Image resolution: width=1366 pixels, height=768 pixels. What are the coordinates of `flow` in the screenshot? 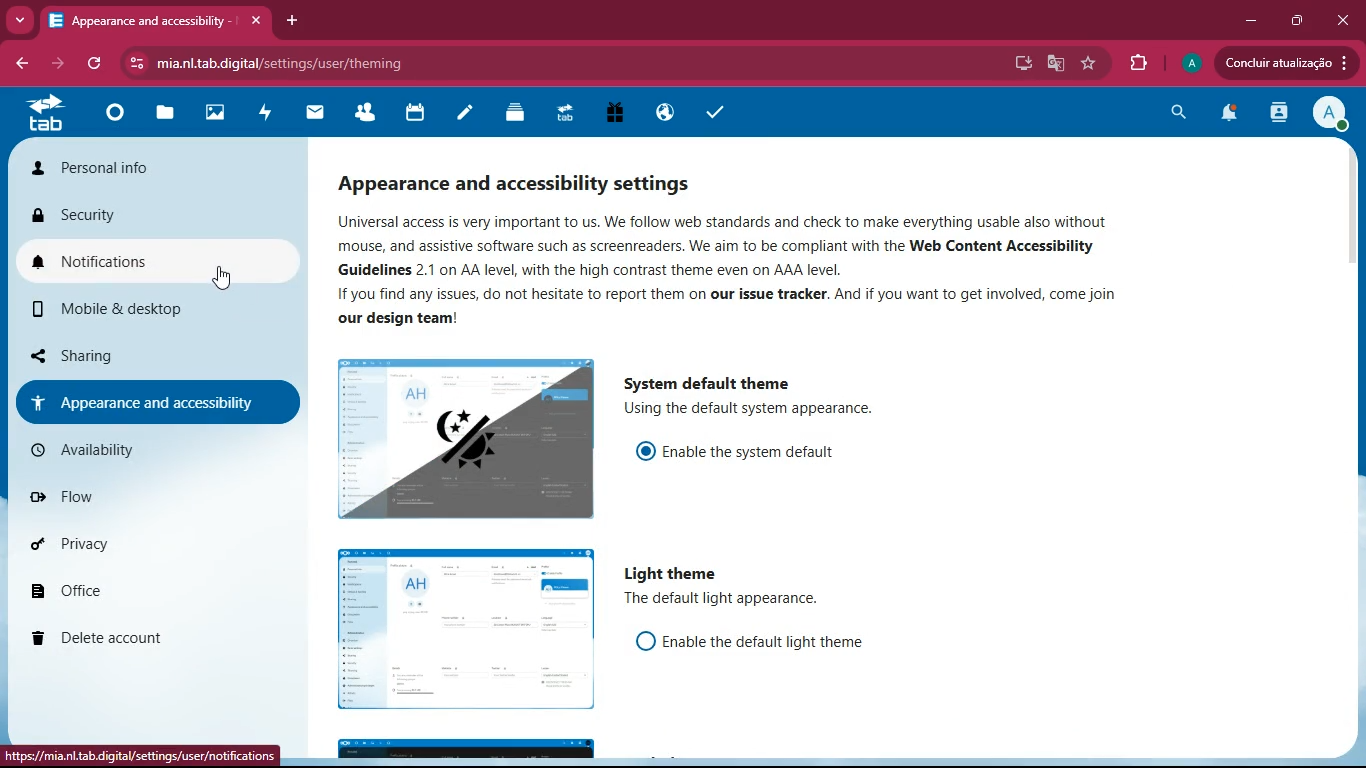 It's located at (162, 495).